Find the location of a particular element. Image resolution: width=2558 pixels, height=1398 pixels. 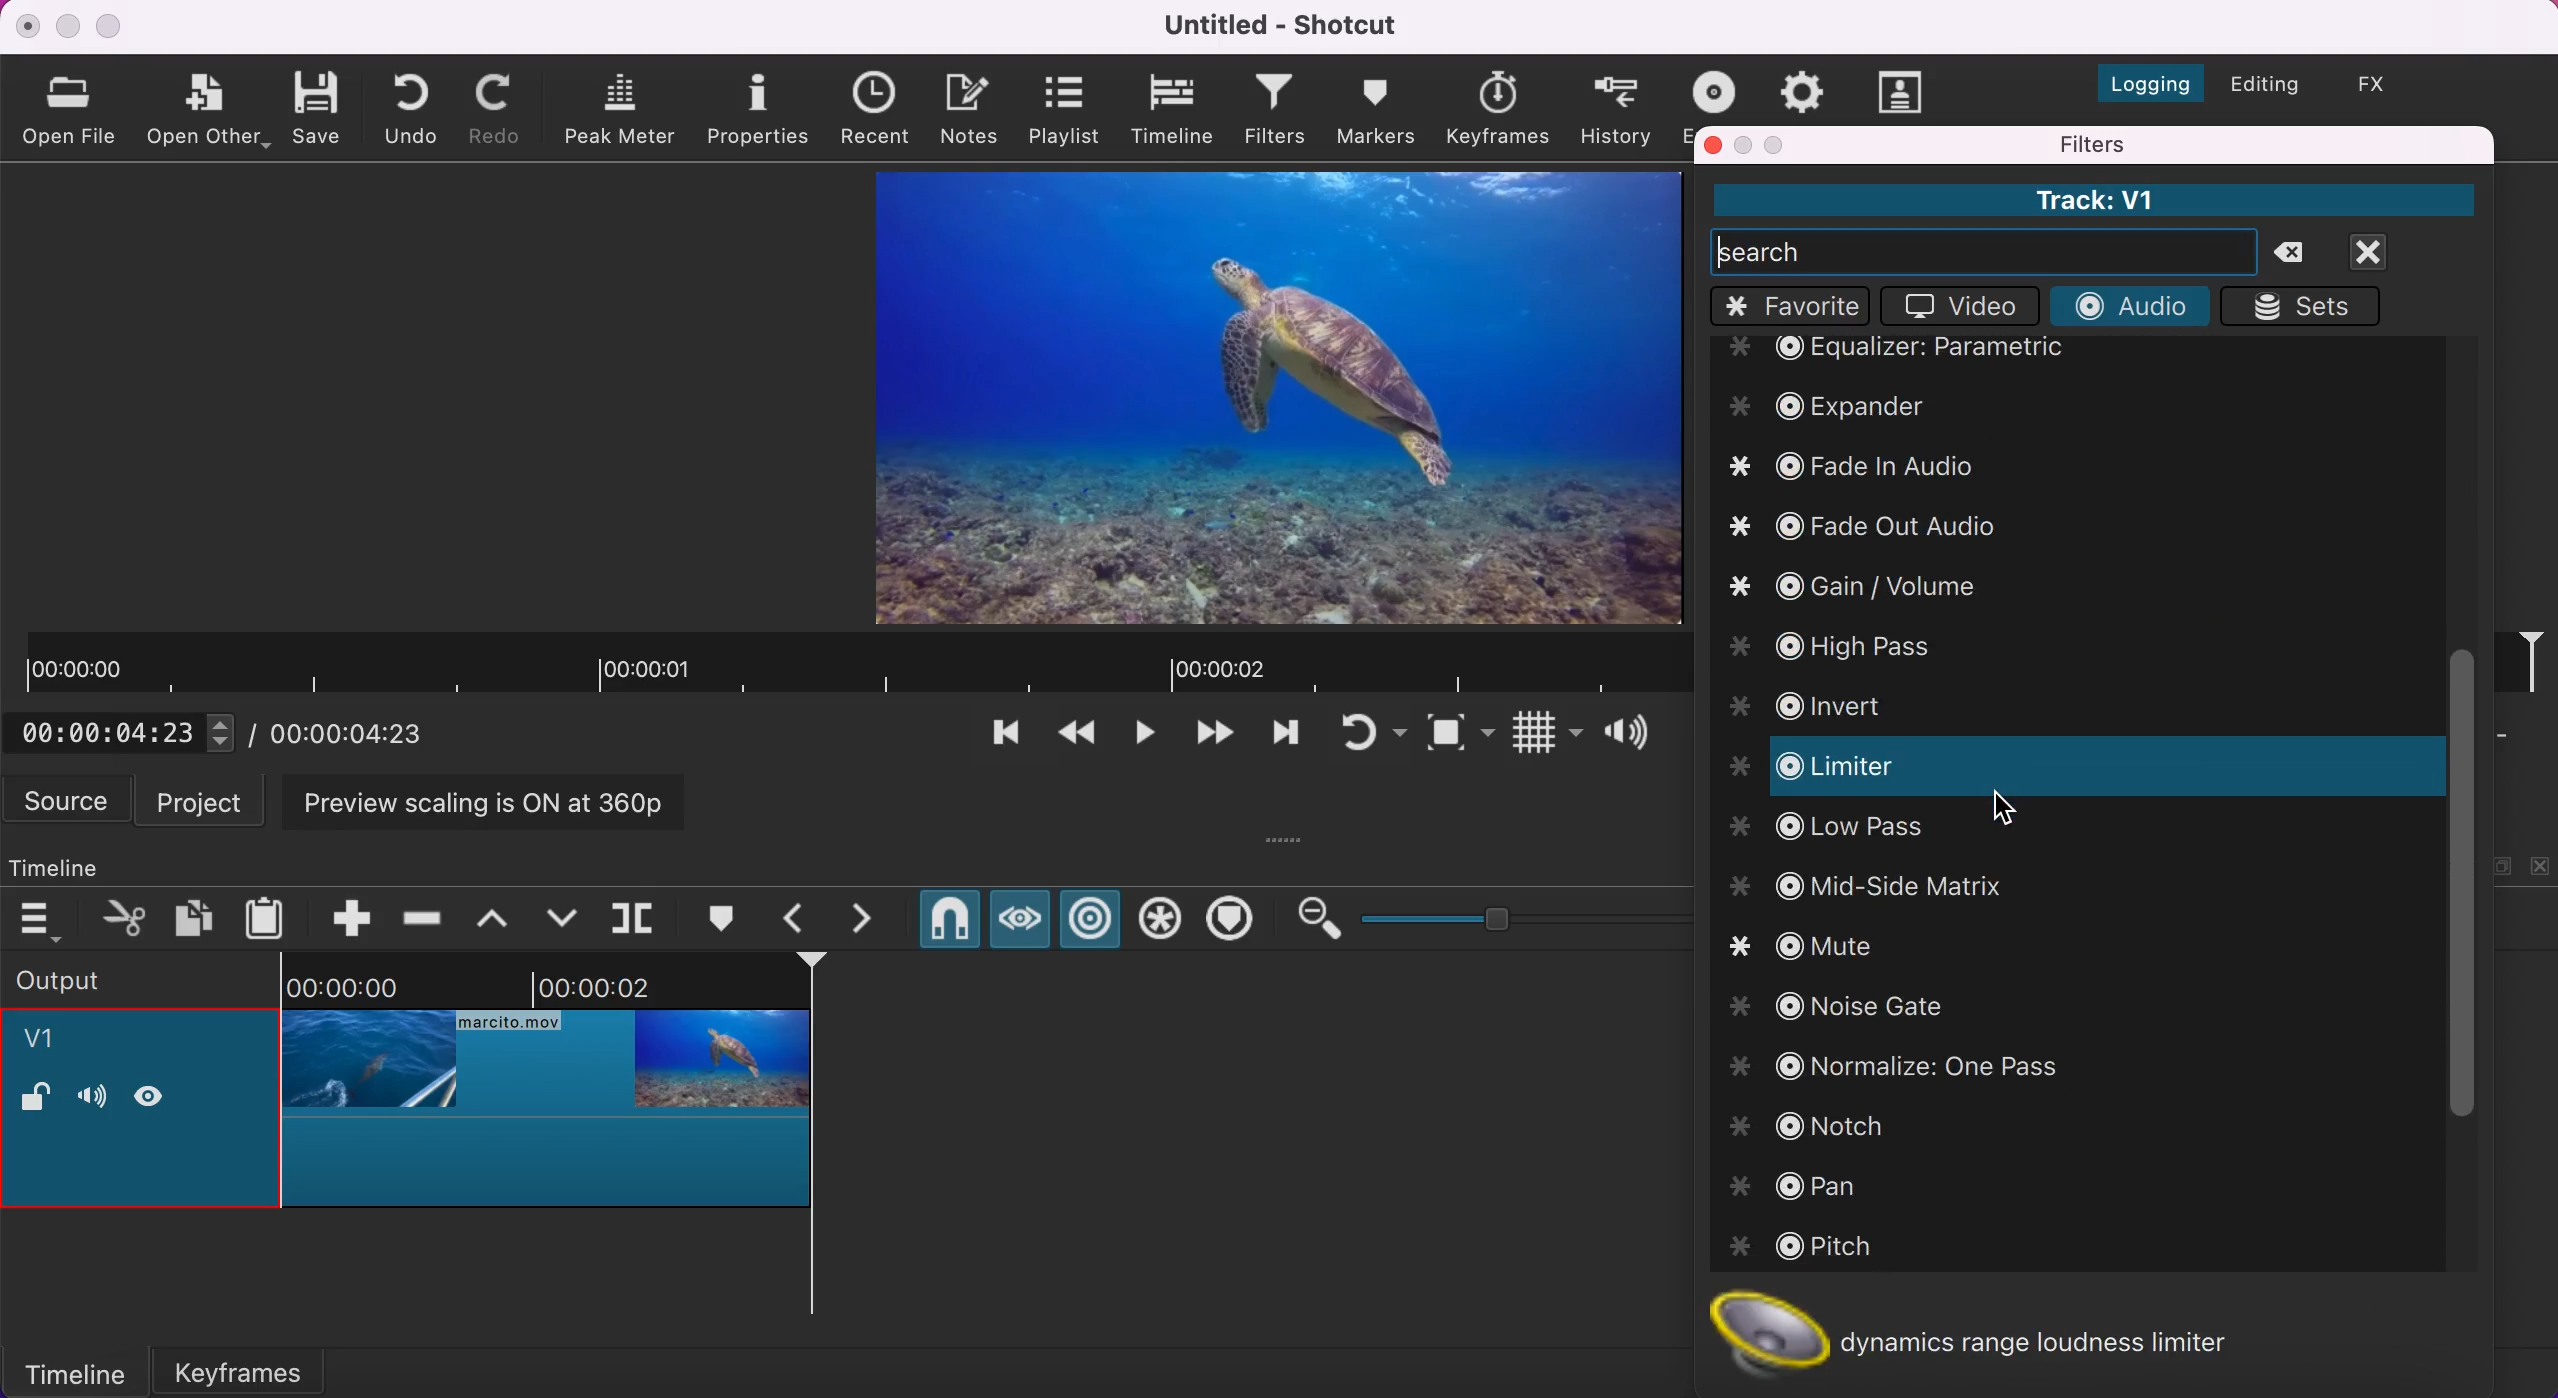

peak meter is located at coordinates (624, 110).